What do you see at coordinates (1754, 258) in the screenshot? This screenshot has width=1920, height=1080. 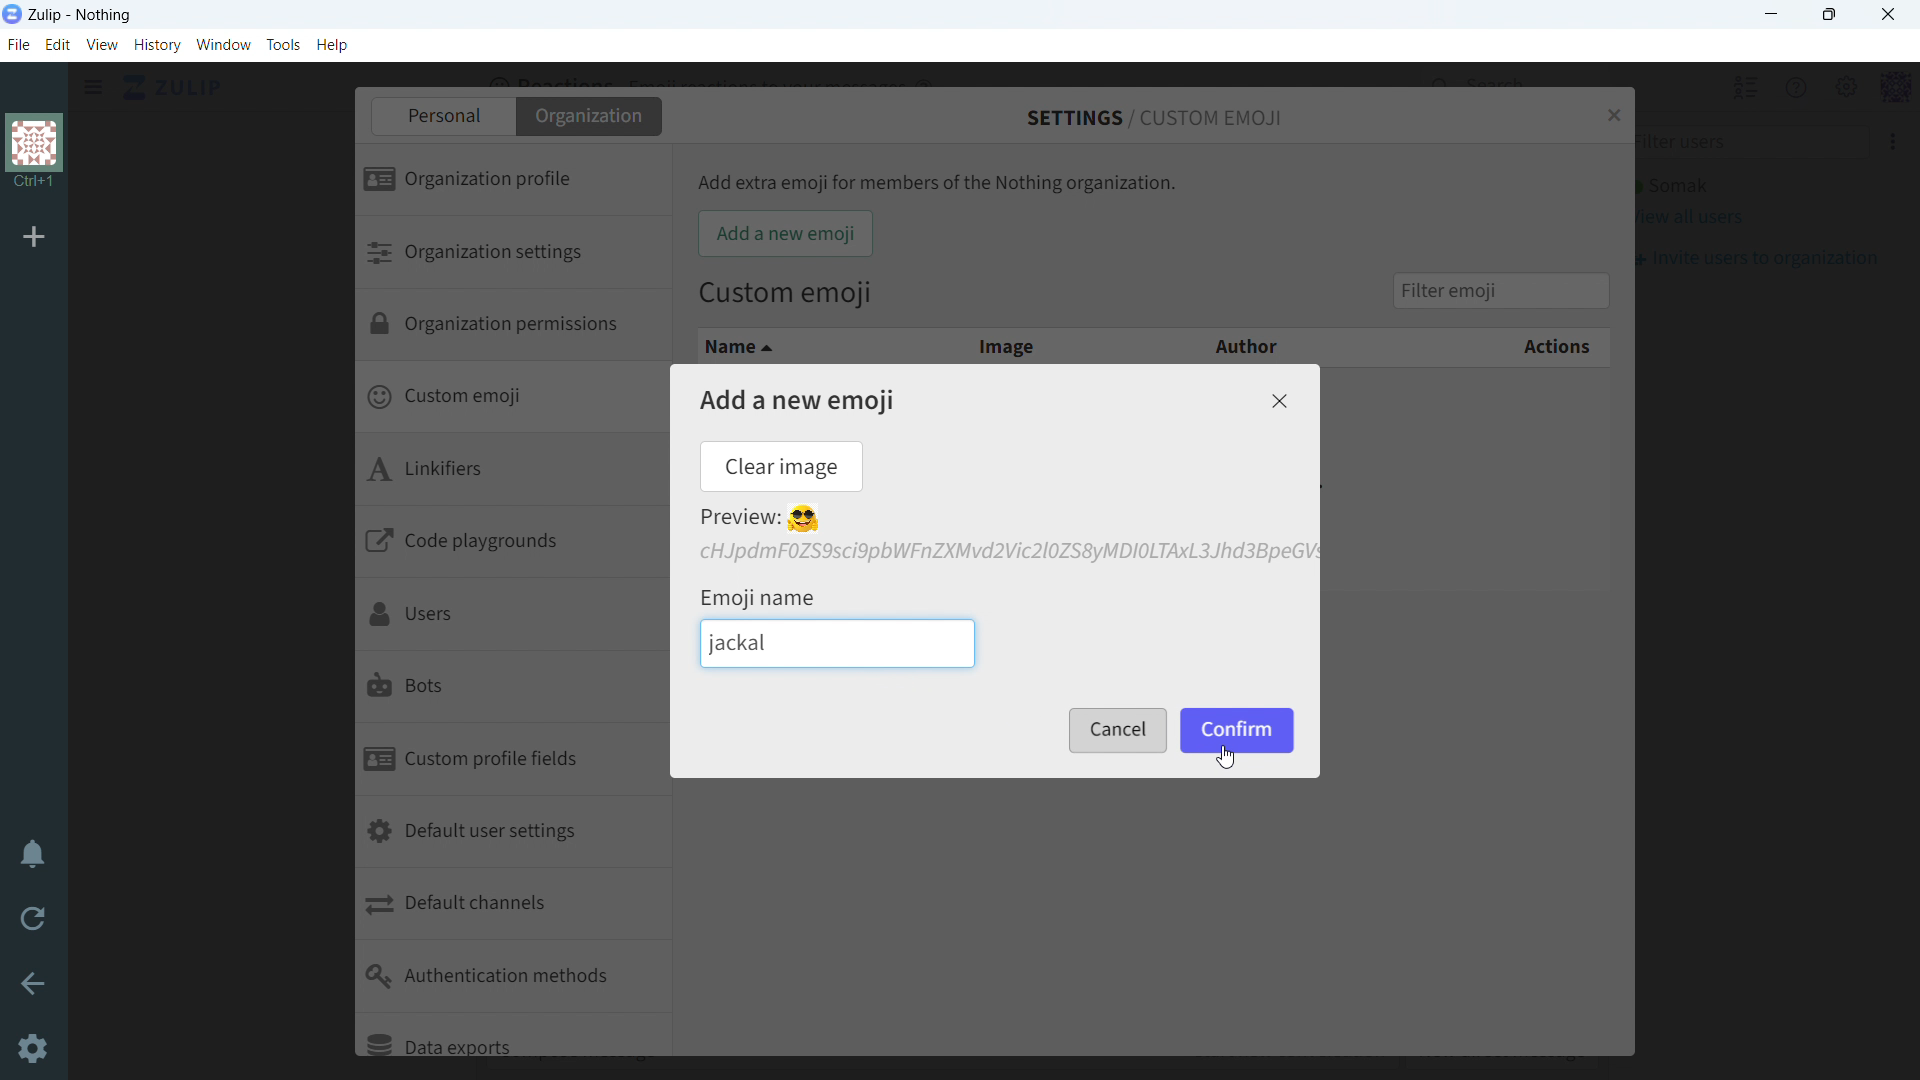 I see `invite users` at bounding box center [1754, 258].